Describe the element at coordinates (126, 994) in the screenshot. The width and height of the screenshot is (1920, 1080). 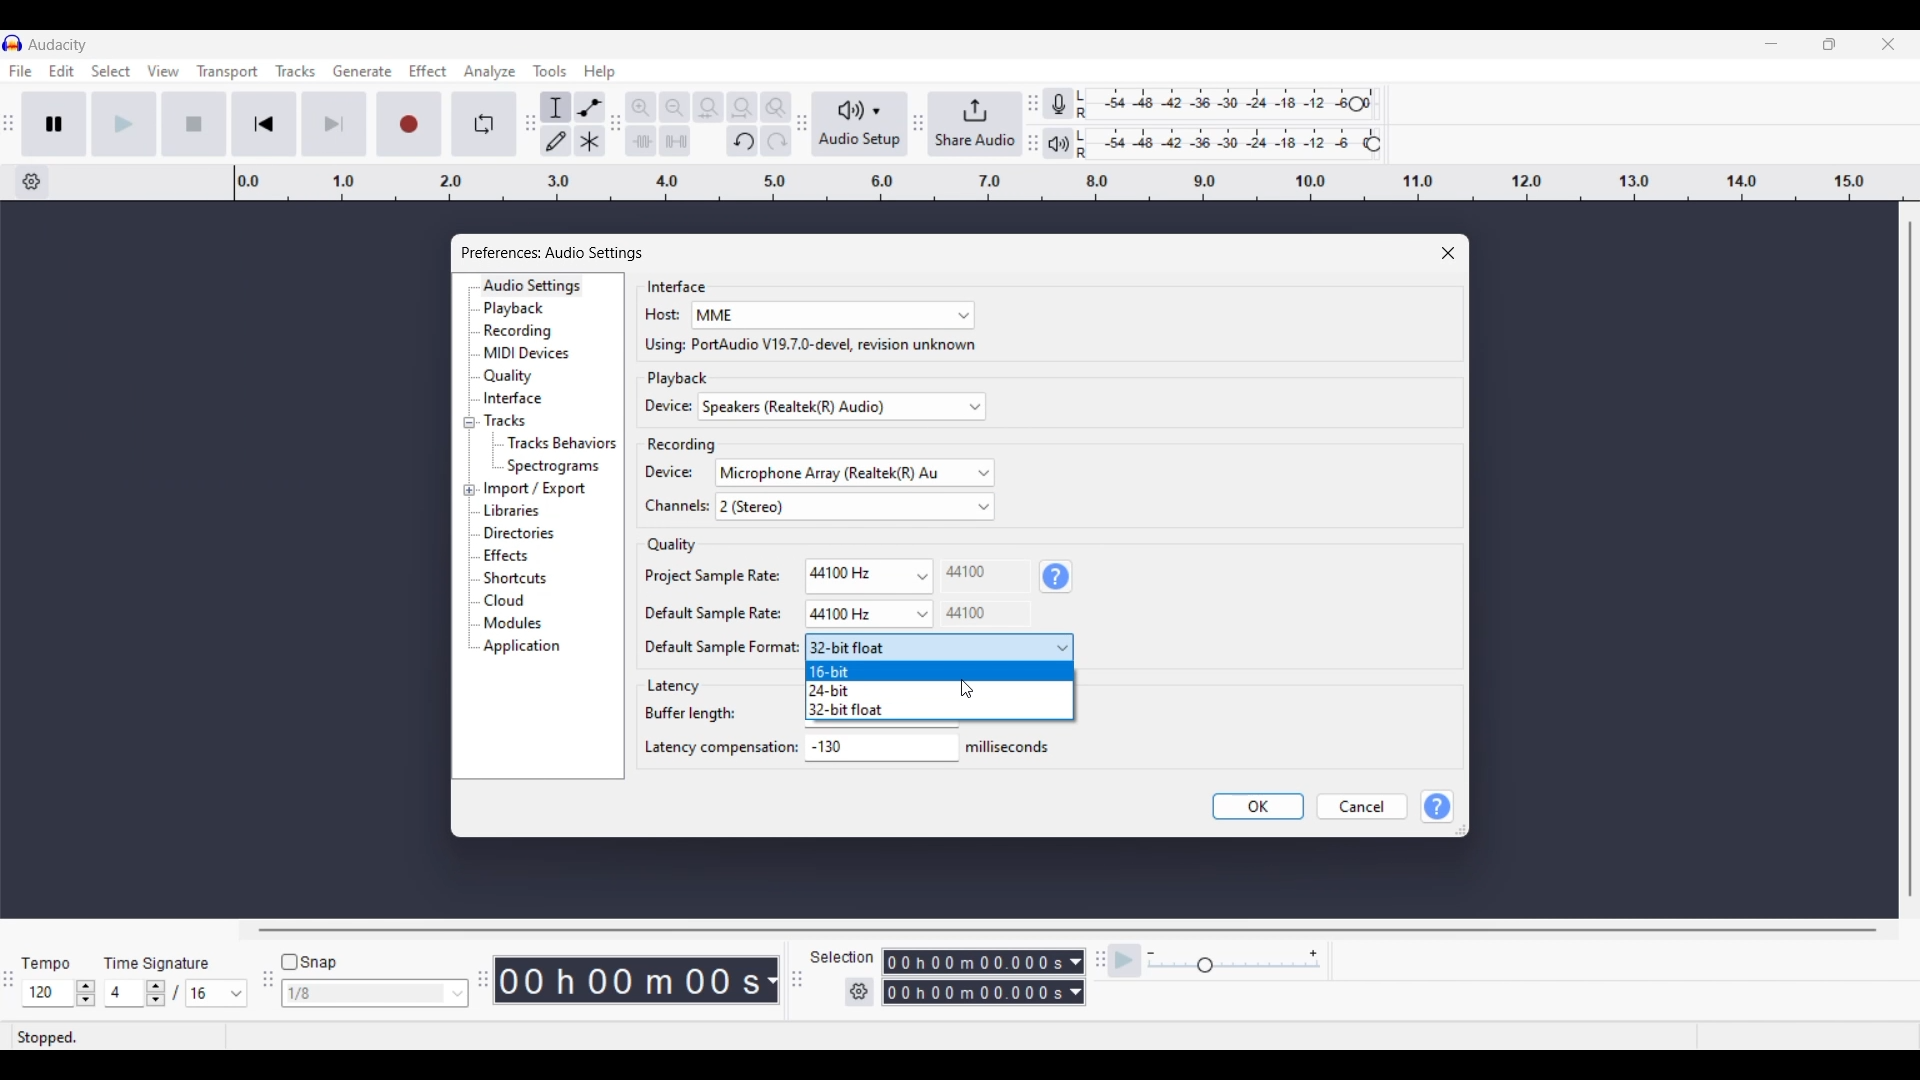
I see `Selected time signature` at that location.